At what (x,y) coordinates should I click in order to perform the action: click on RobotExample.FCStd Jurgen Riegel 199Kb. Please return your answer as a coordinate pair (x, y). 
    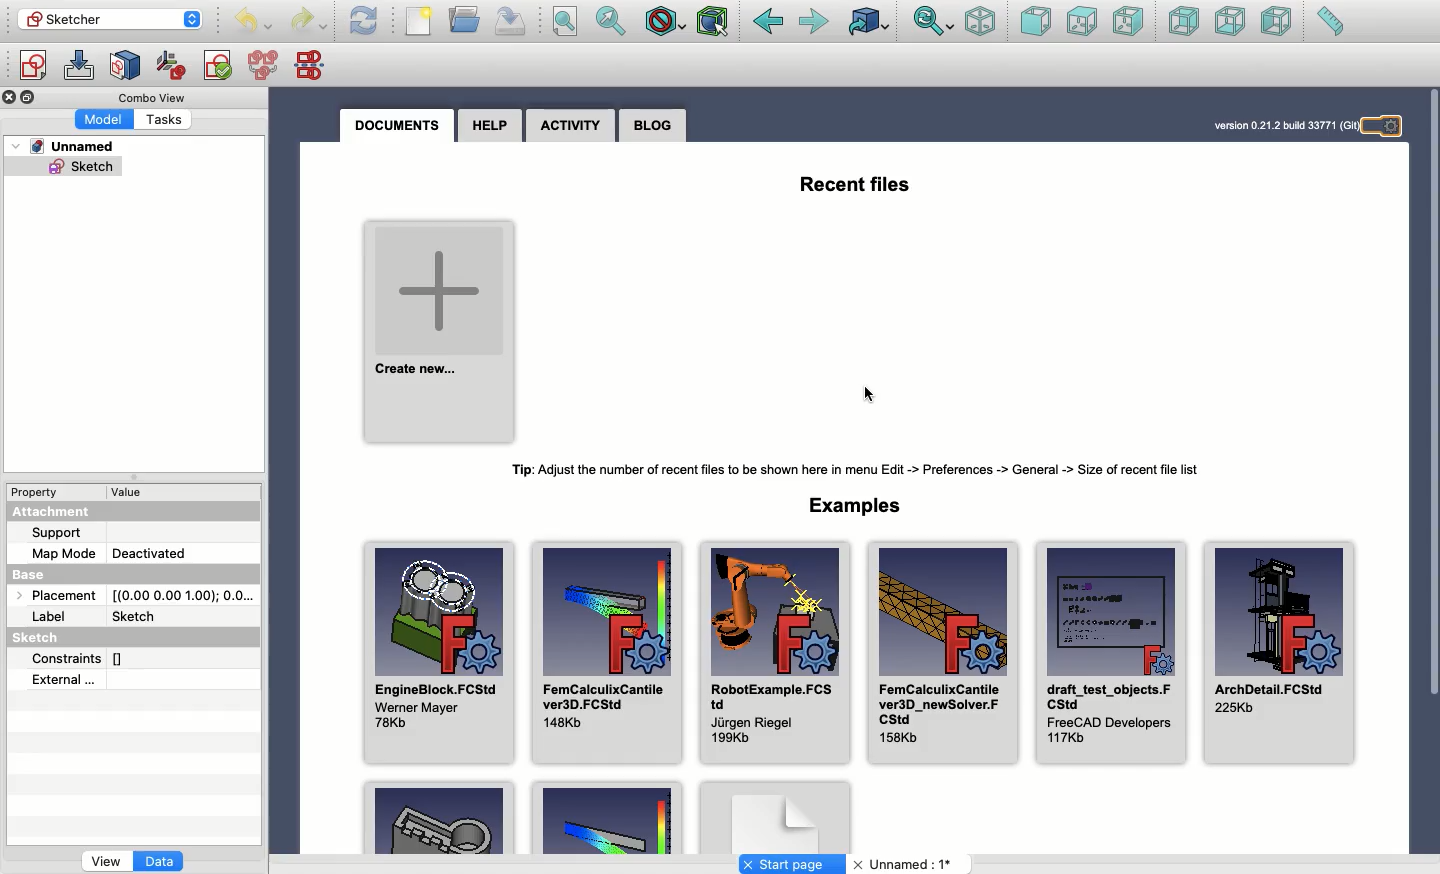
    Looking at the image, I should click on (774, 651).